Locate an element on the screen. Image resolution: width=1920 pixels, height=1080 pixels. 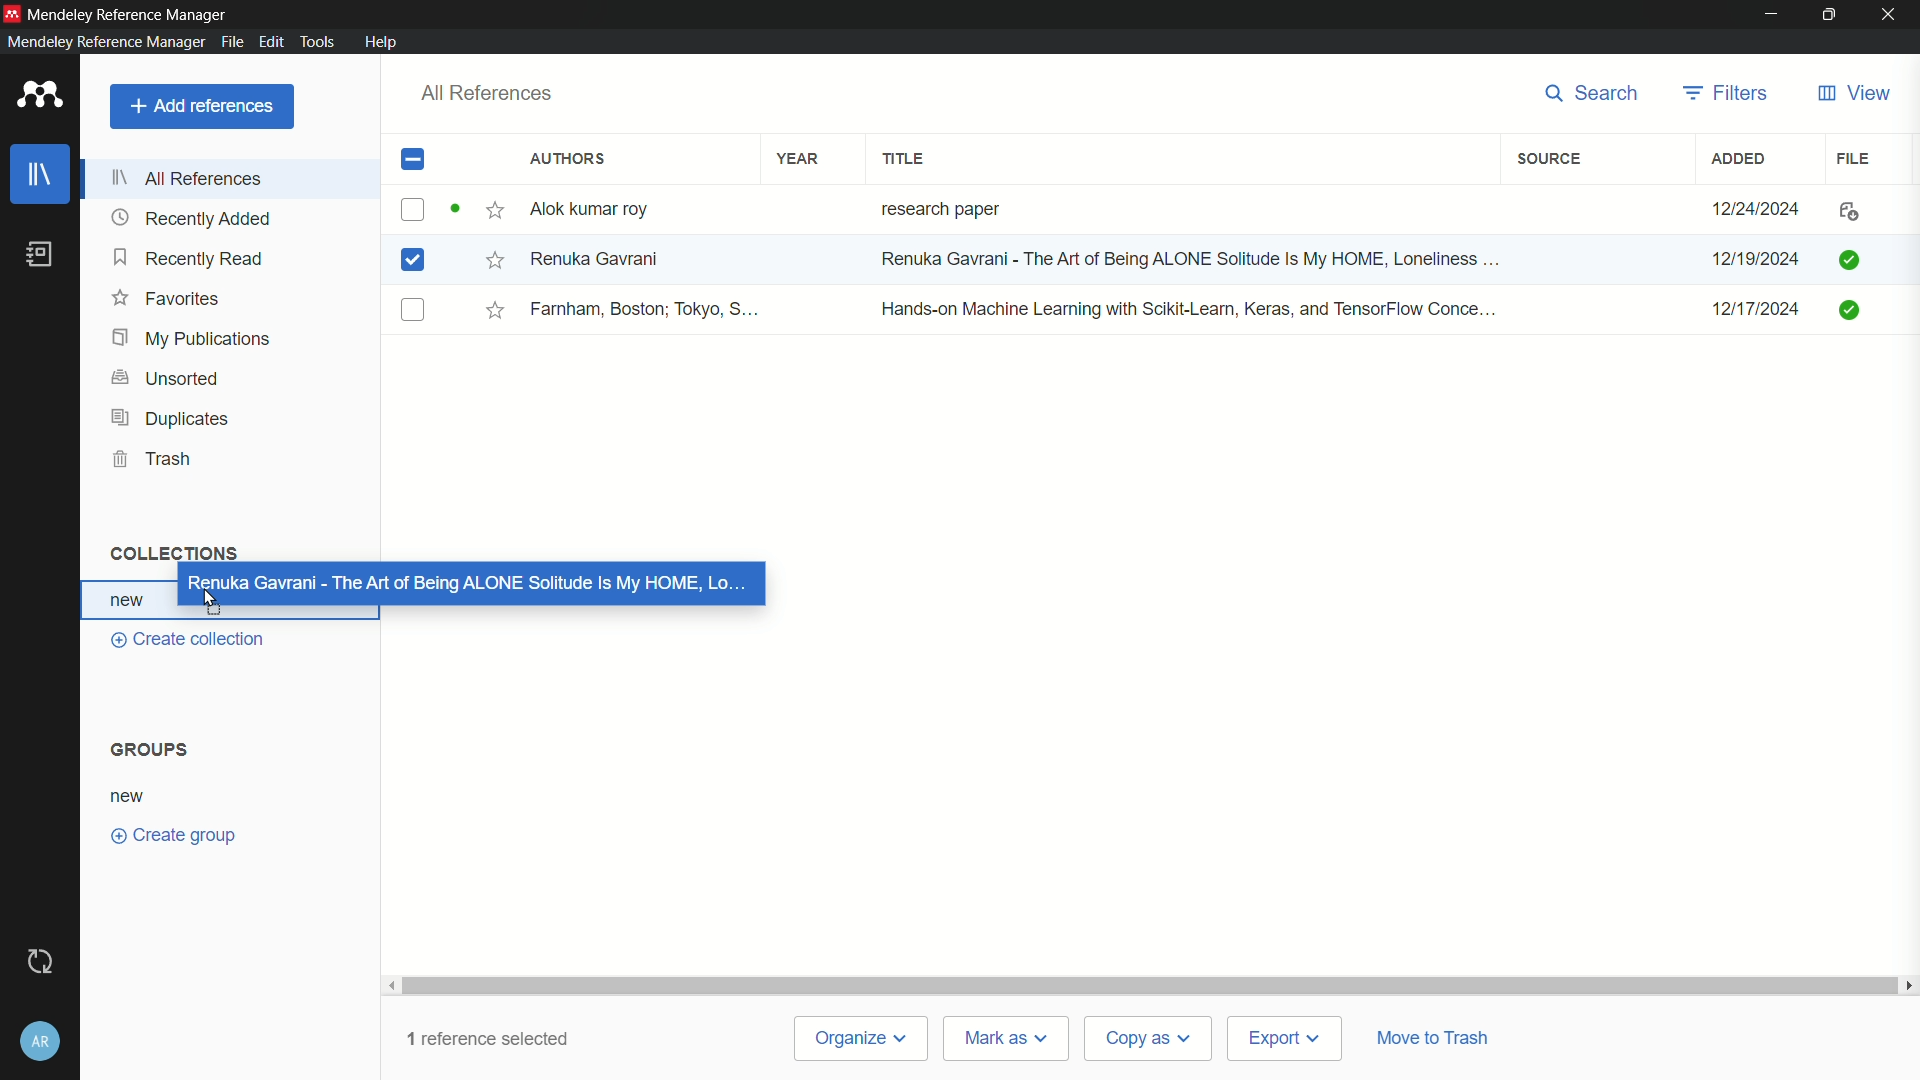
account and help is located at coordinates (40, 1038).